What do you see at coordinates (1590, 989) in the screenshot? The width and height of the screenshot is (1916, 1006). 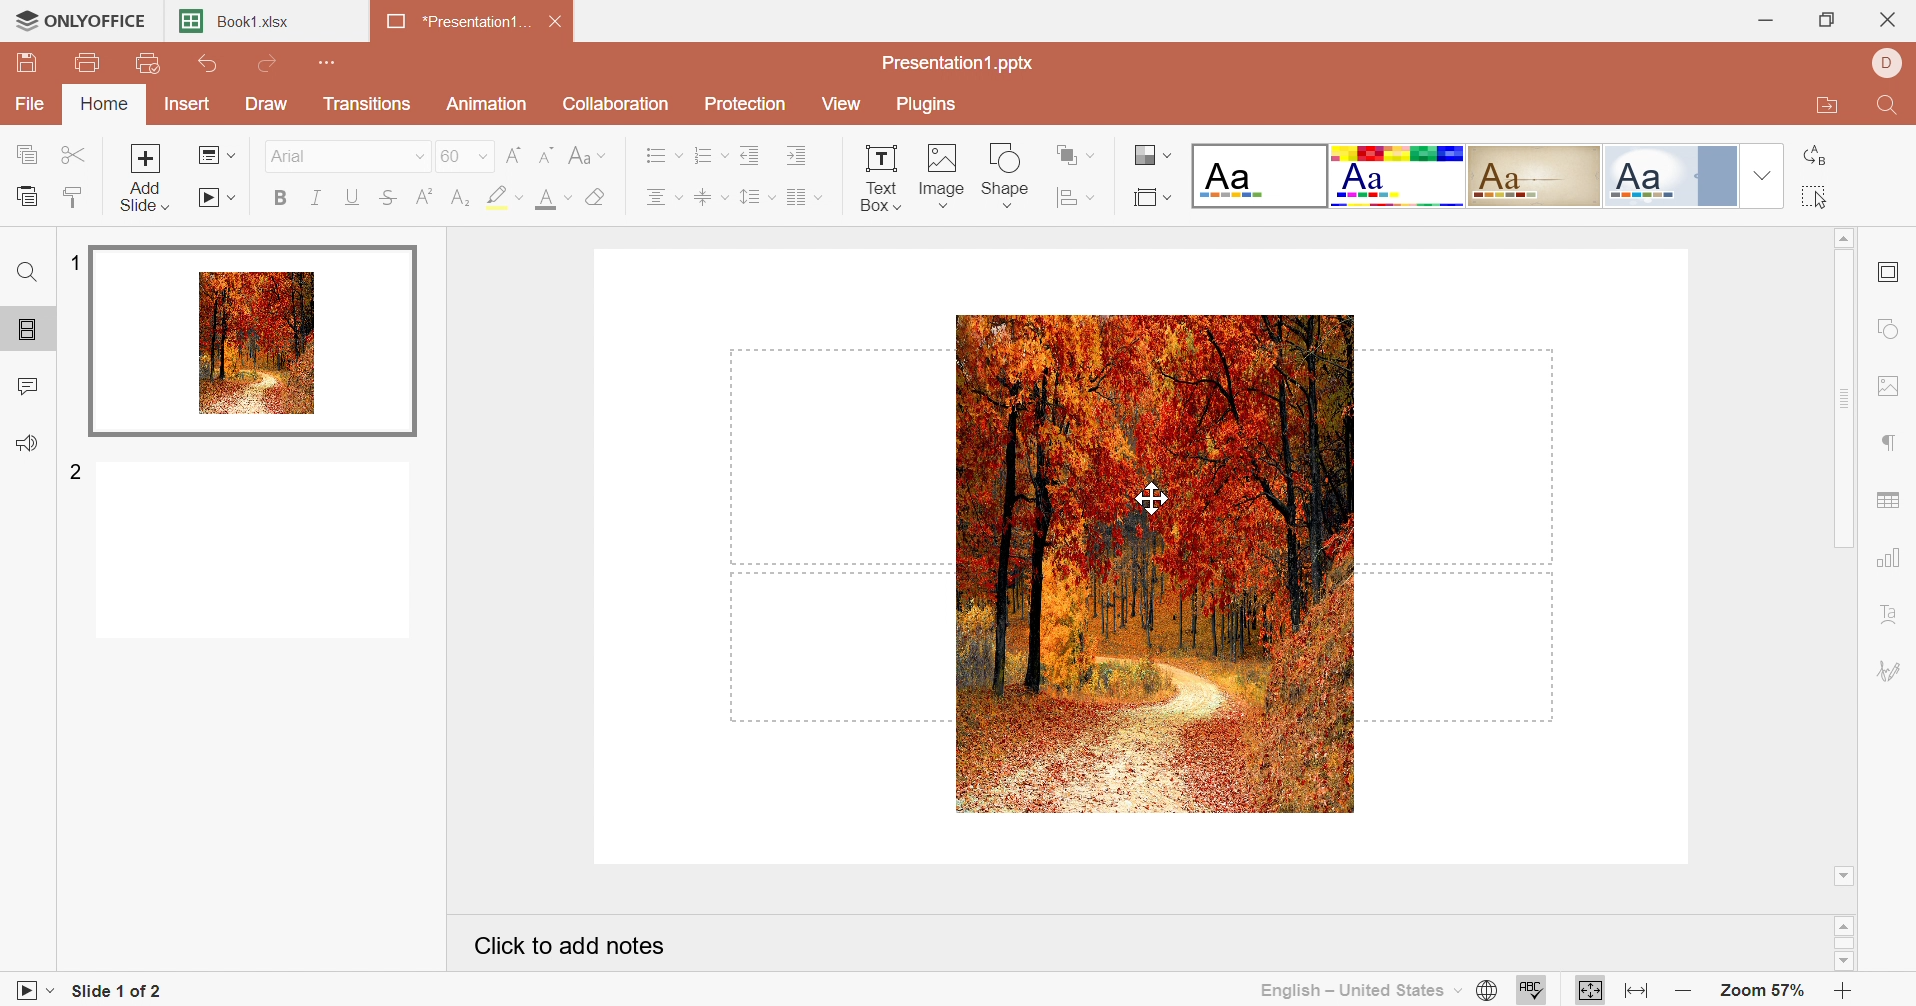 I see `Fit to slide` at bounding box center [1590, 989].